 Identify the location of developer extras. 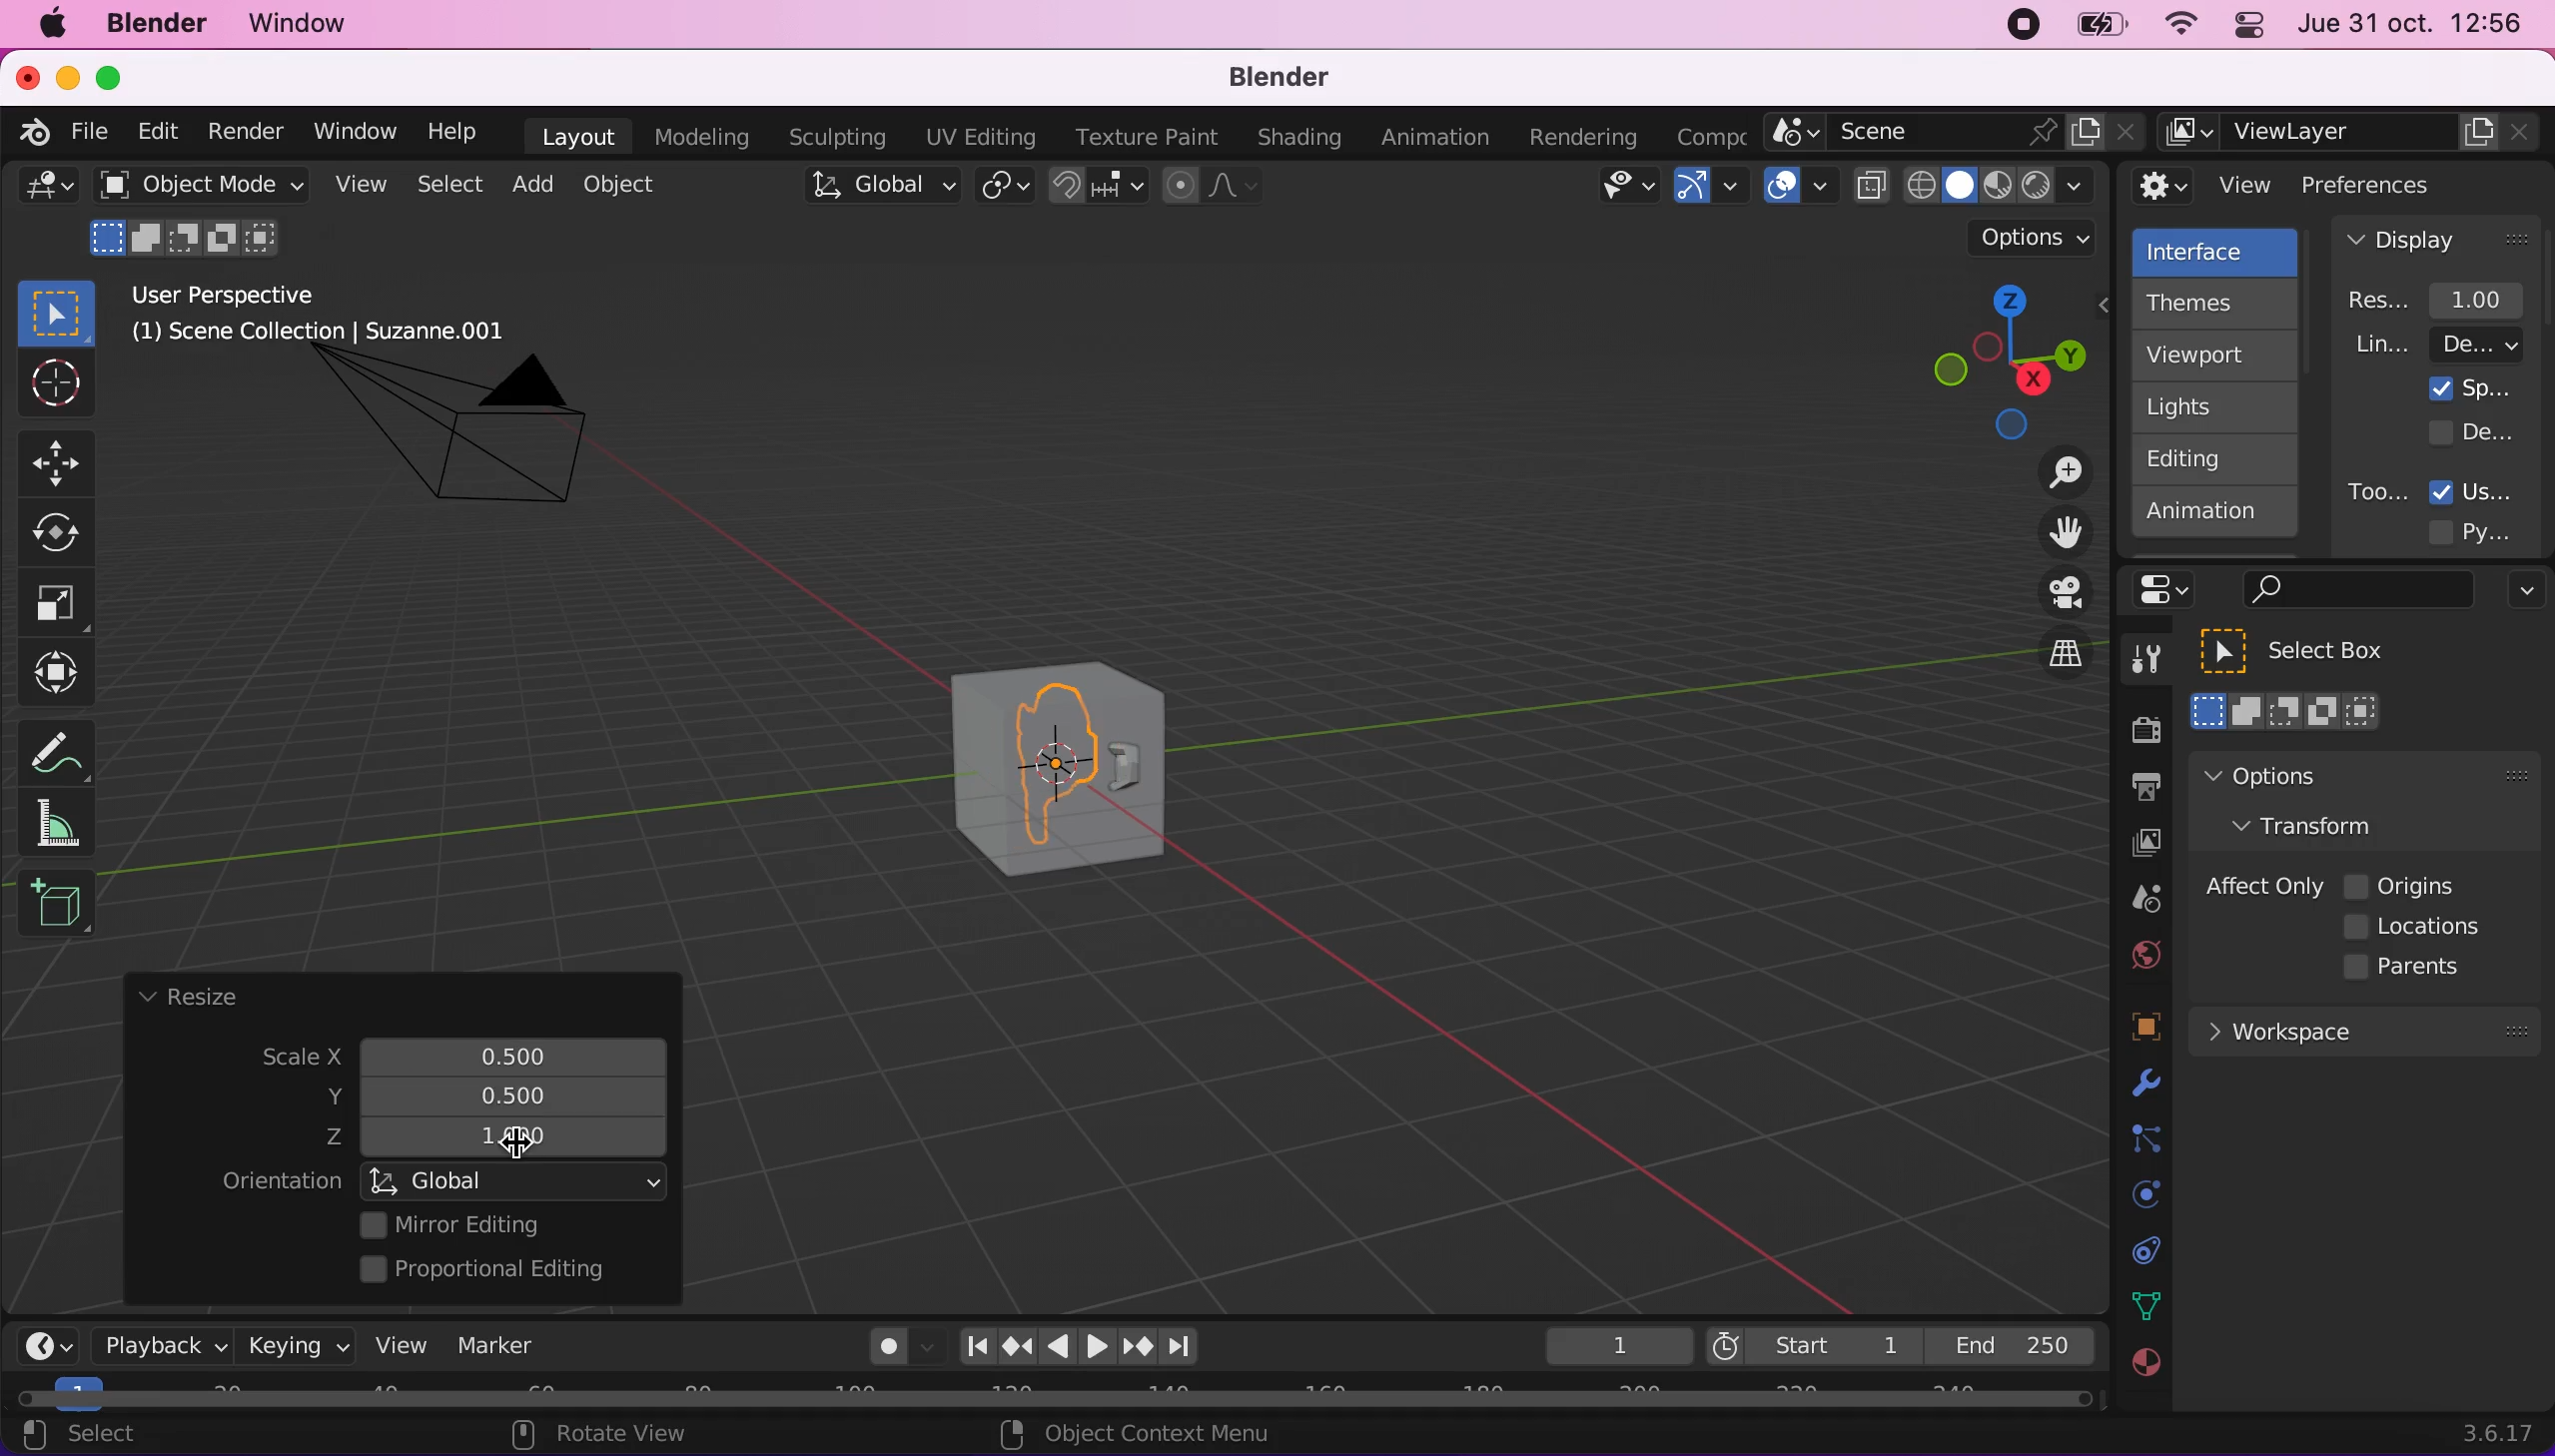
(2474, 431).